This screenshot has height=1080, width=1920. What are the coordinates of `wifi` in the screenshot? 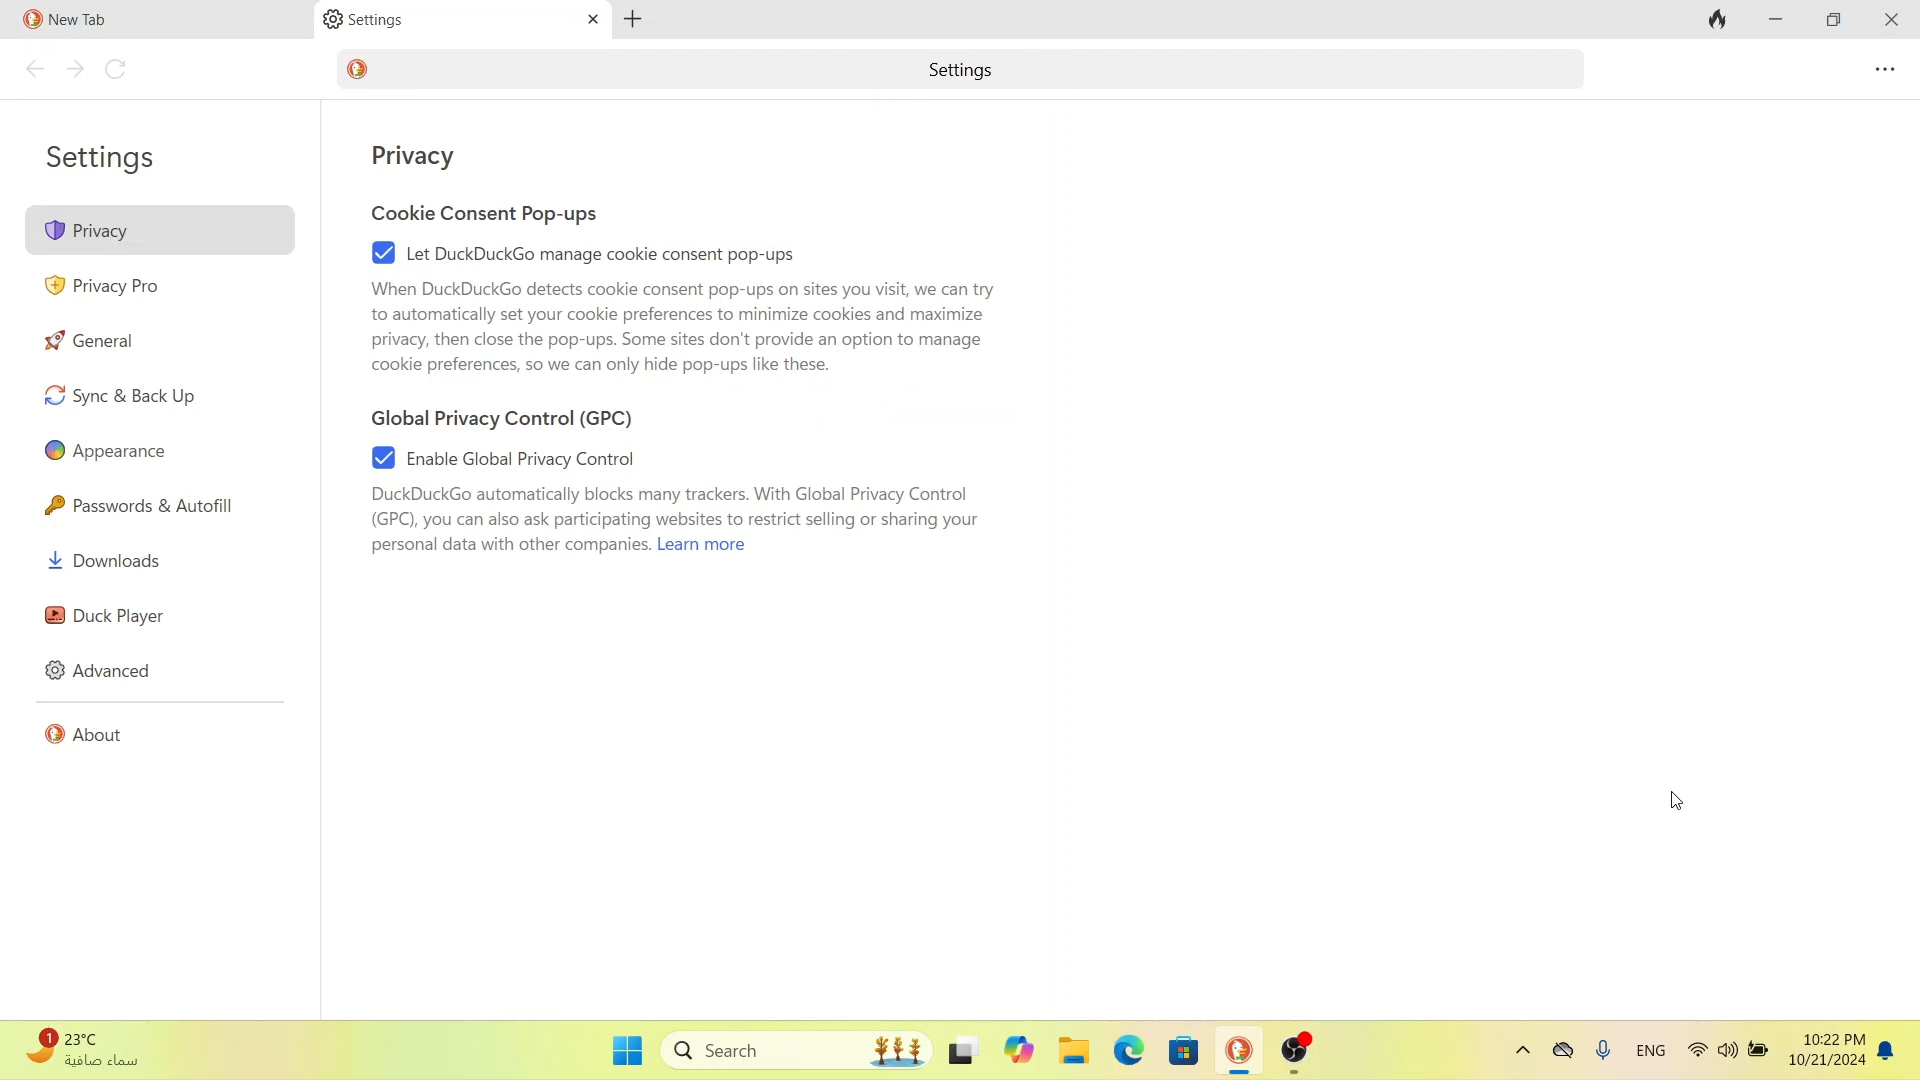 It's located at (1696, 1057).